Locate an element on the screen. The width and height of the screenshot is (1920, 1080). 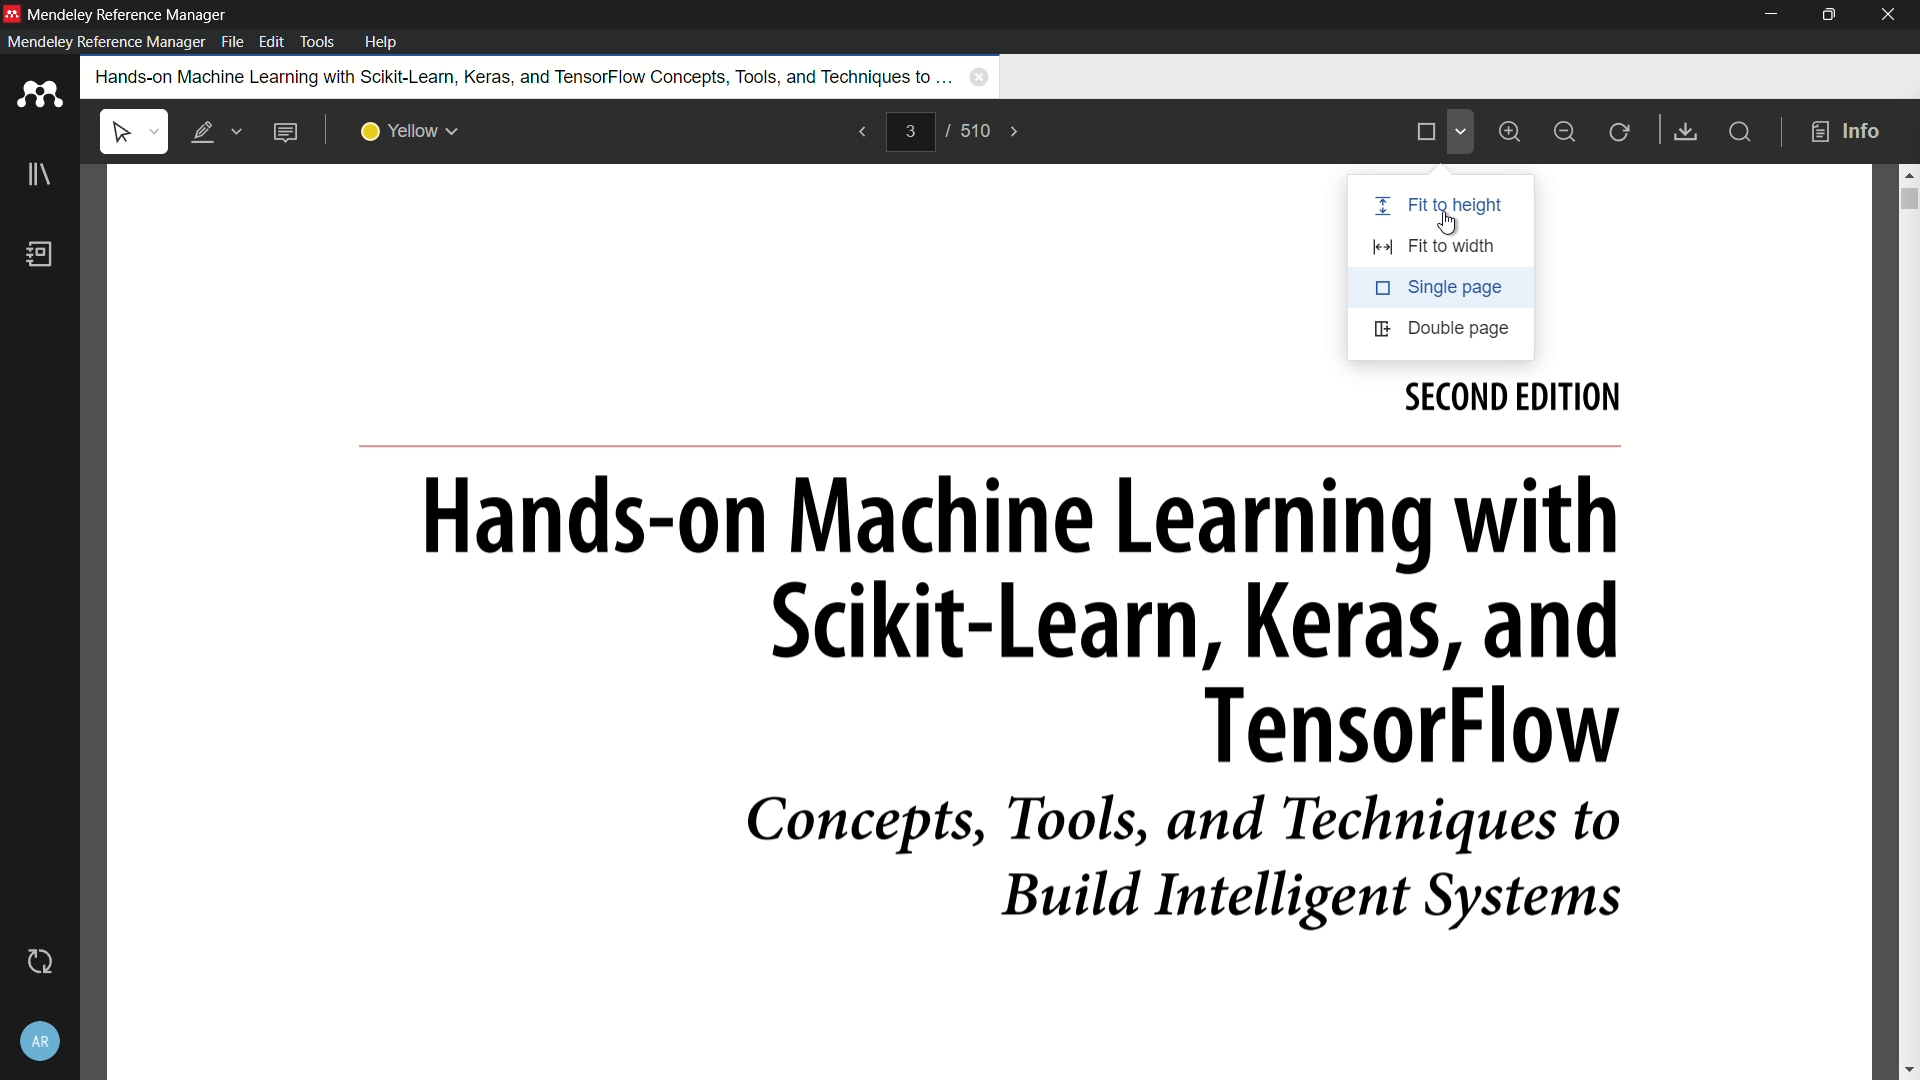
view mode dropdown is located at coordinates (1460, 131).